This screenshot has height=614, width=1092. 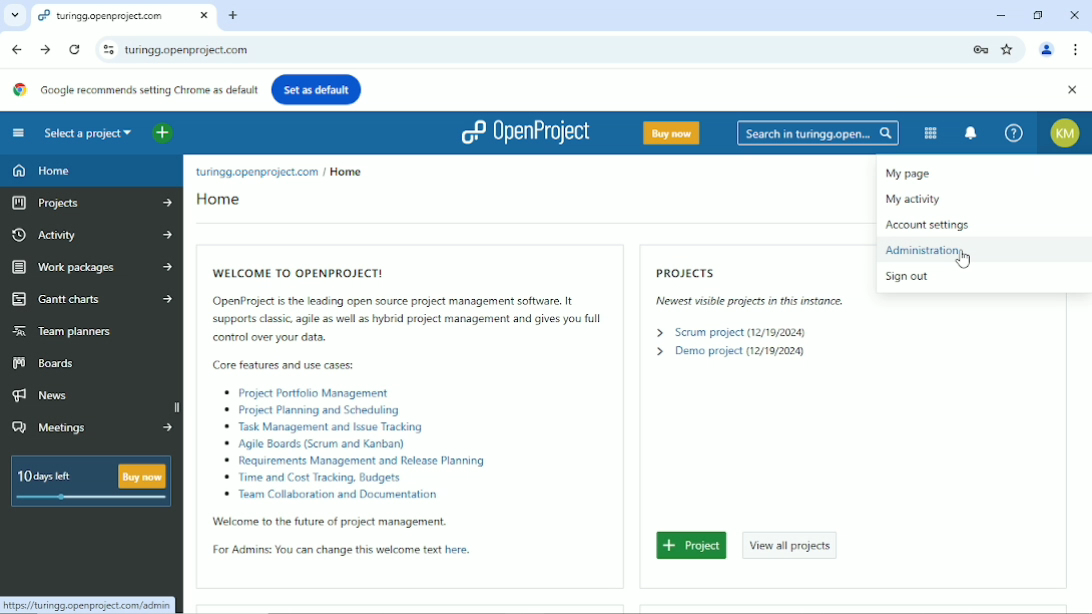 I want to click on Customize and control google chrome, so click(x=1076, y=50).